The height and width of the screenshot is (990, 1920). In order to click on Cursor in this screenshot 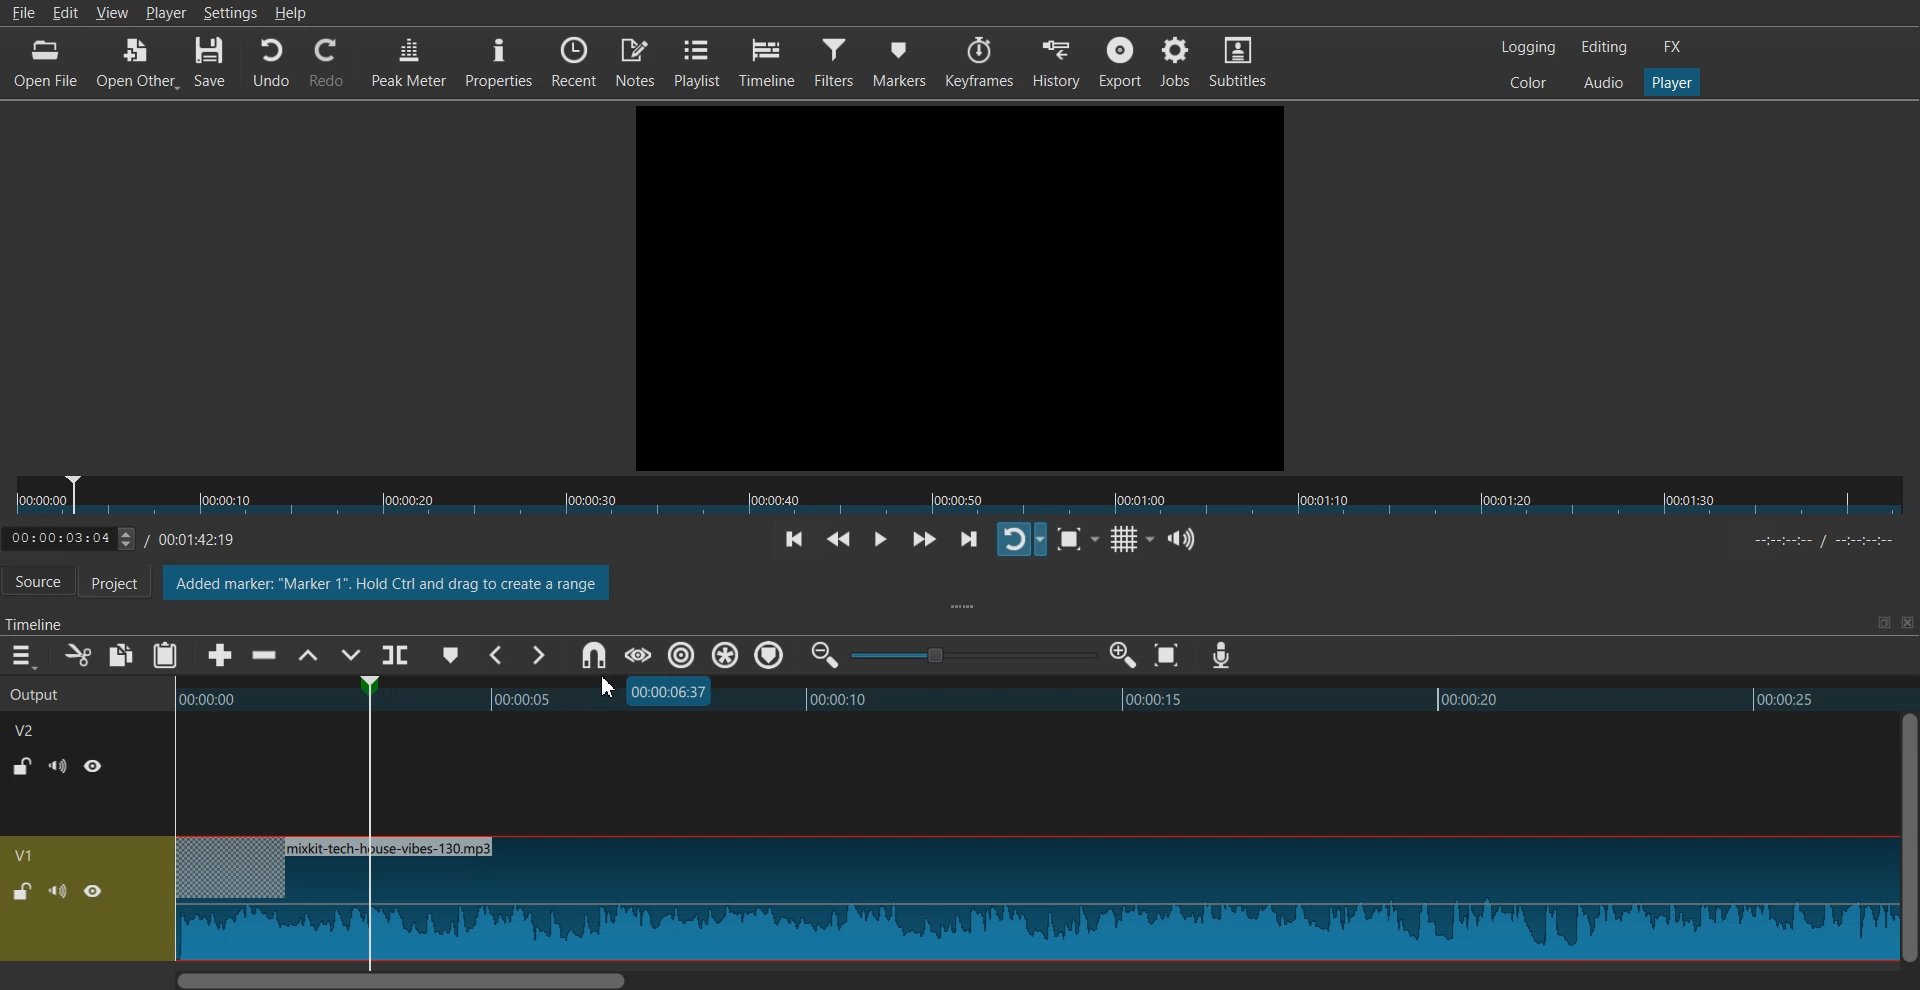, I will do `click(607, 688)`.